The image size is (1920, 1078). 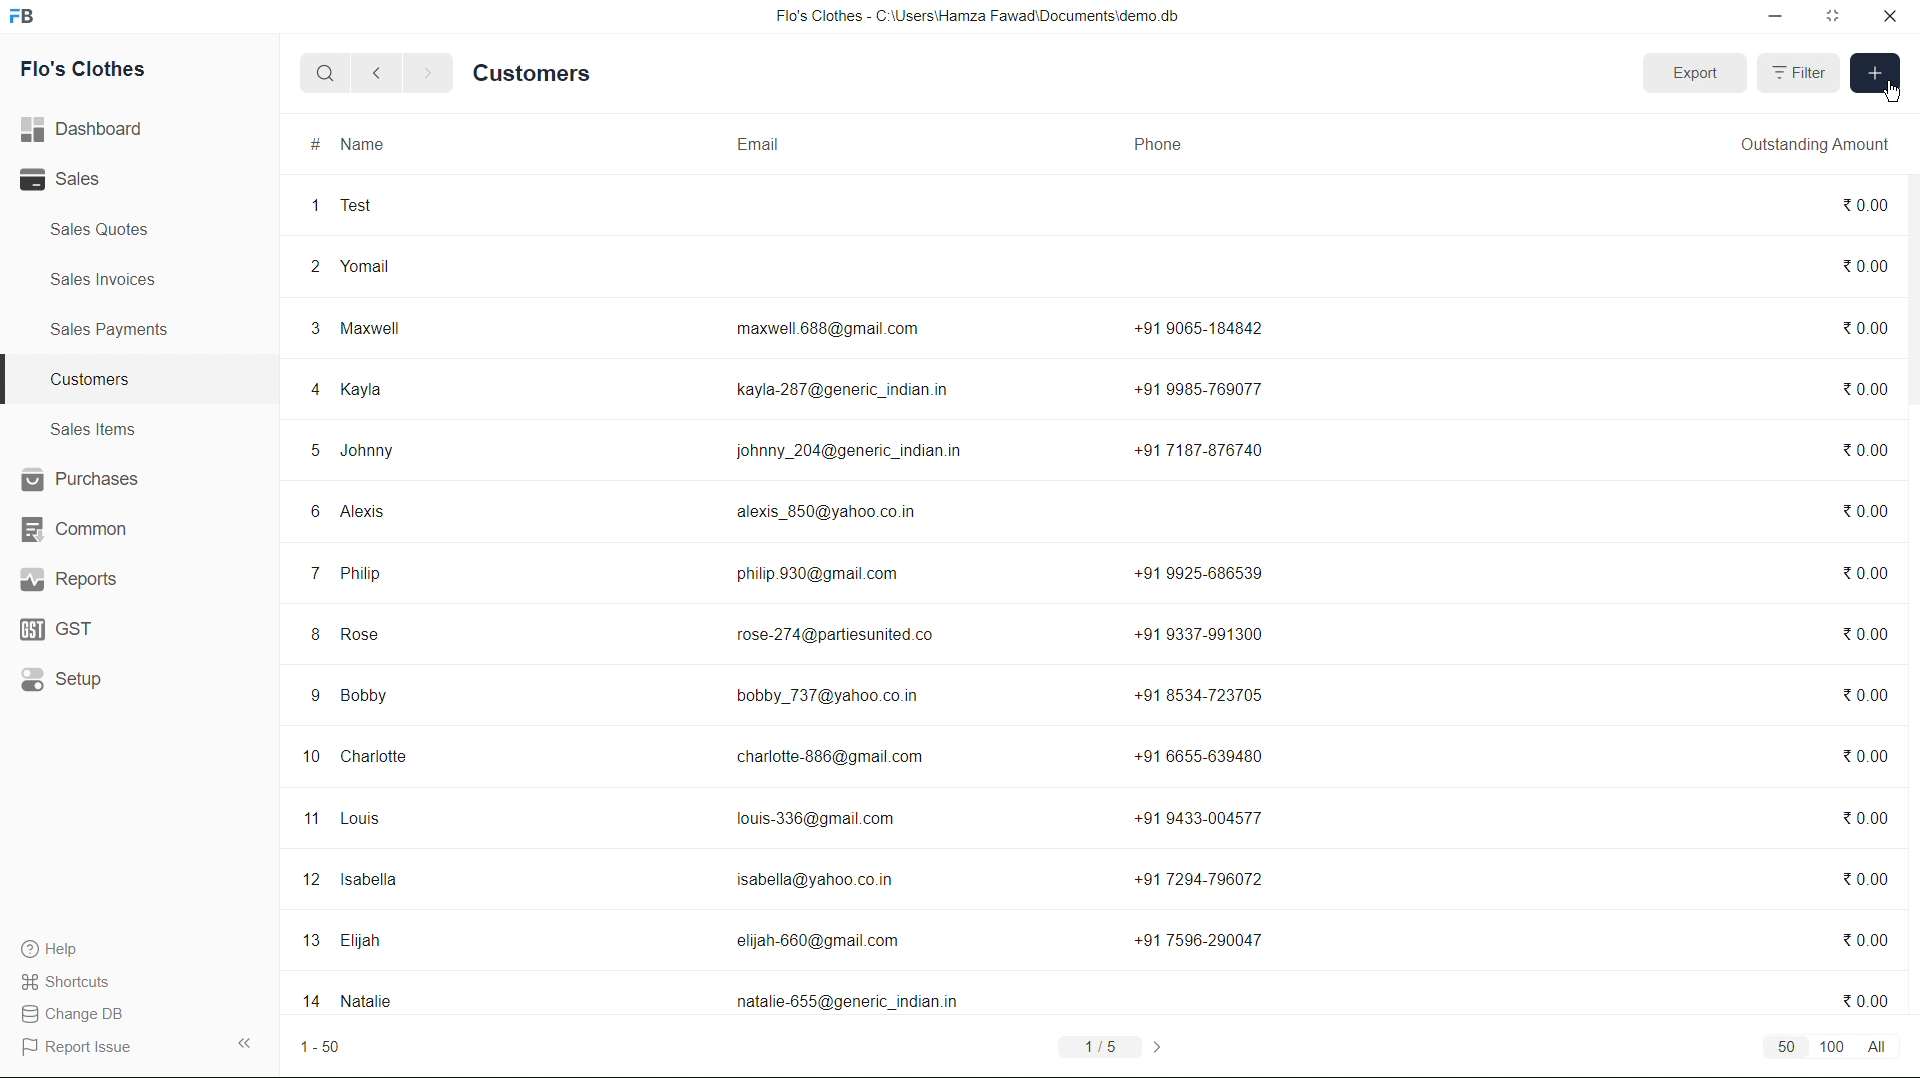 What do you see at coordinates (110, 278) in the screenshot?
I see `Sales Invoices` at bounding box center [110, 278].